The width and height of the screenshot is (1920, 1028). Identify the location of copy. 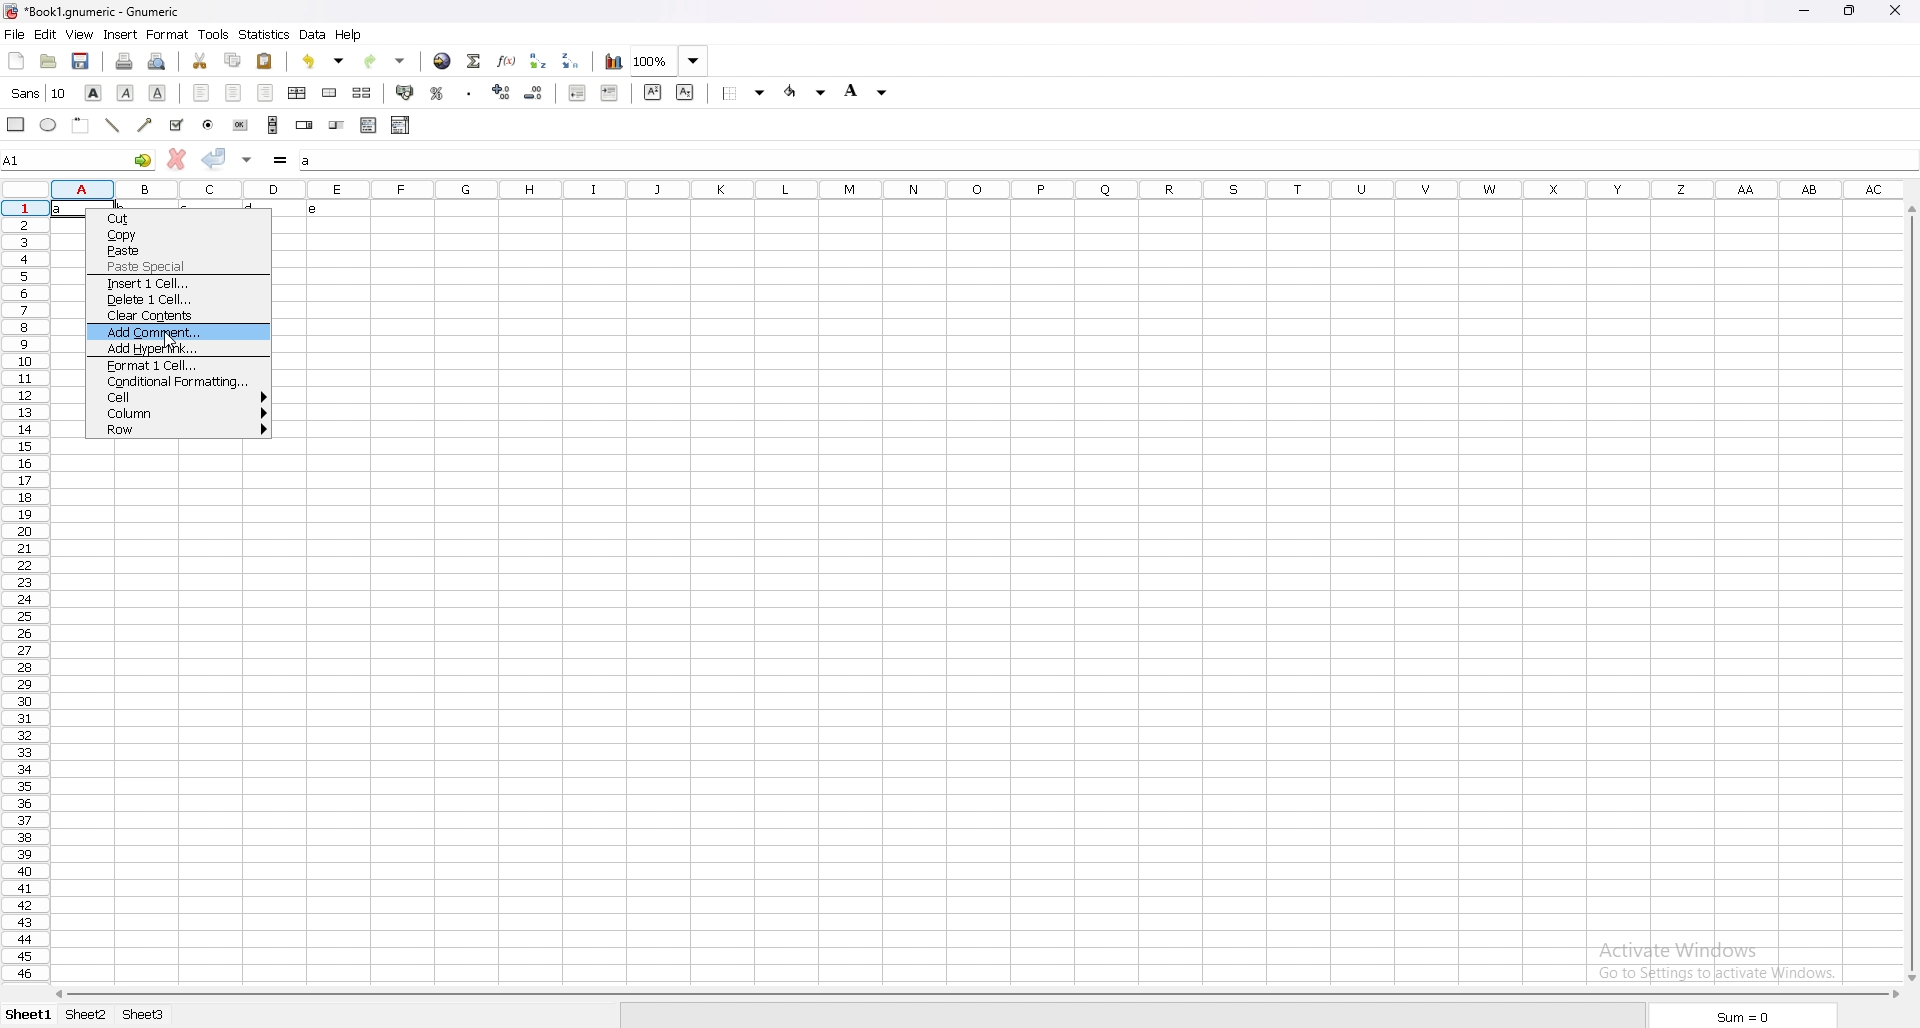
(179, 234).